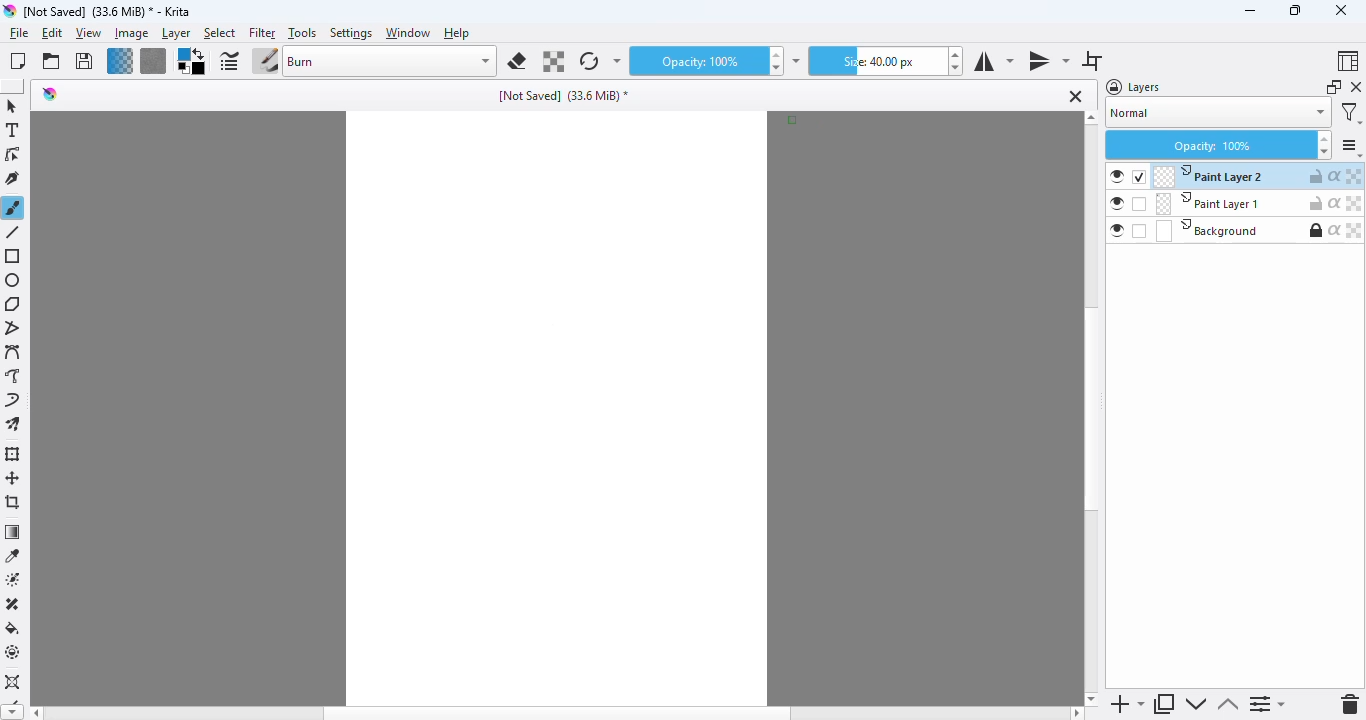  What do you see at coordinates (1139, 177) in the screenshot?
I see `selected` at bounding box center [1139, 177].